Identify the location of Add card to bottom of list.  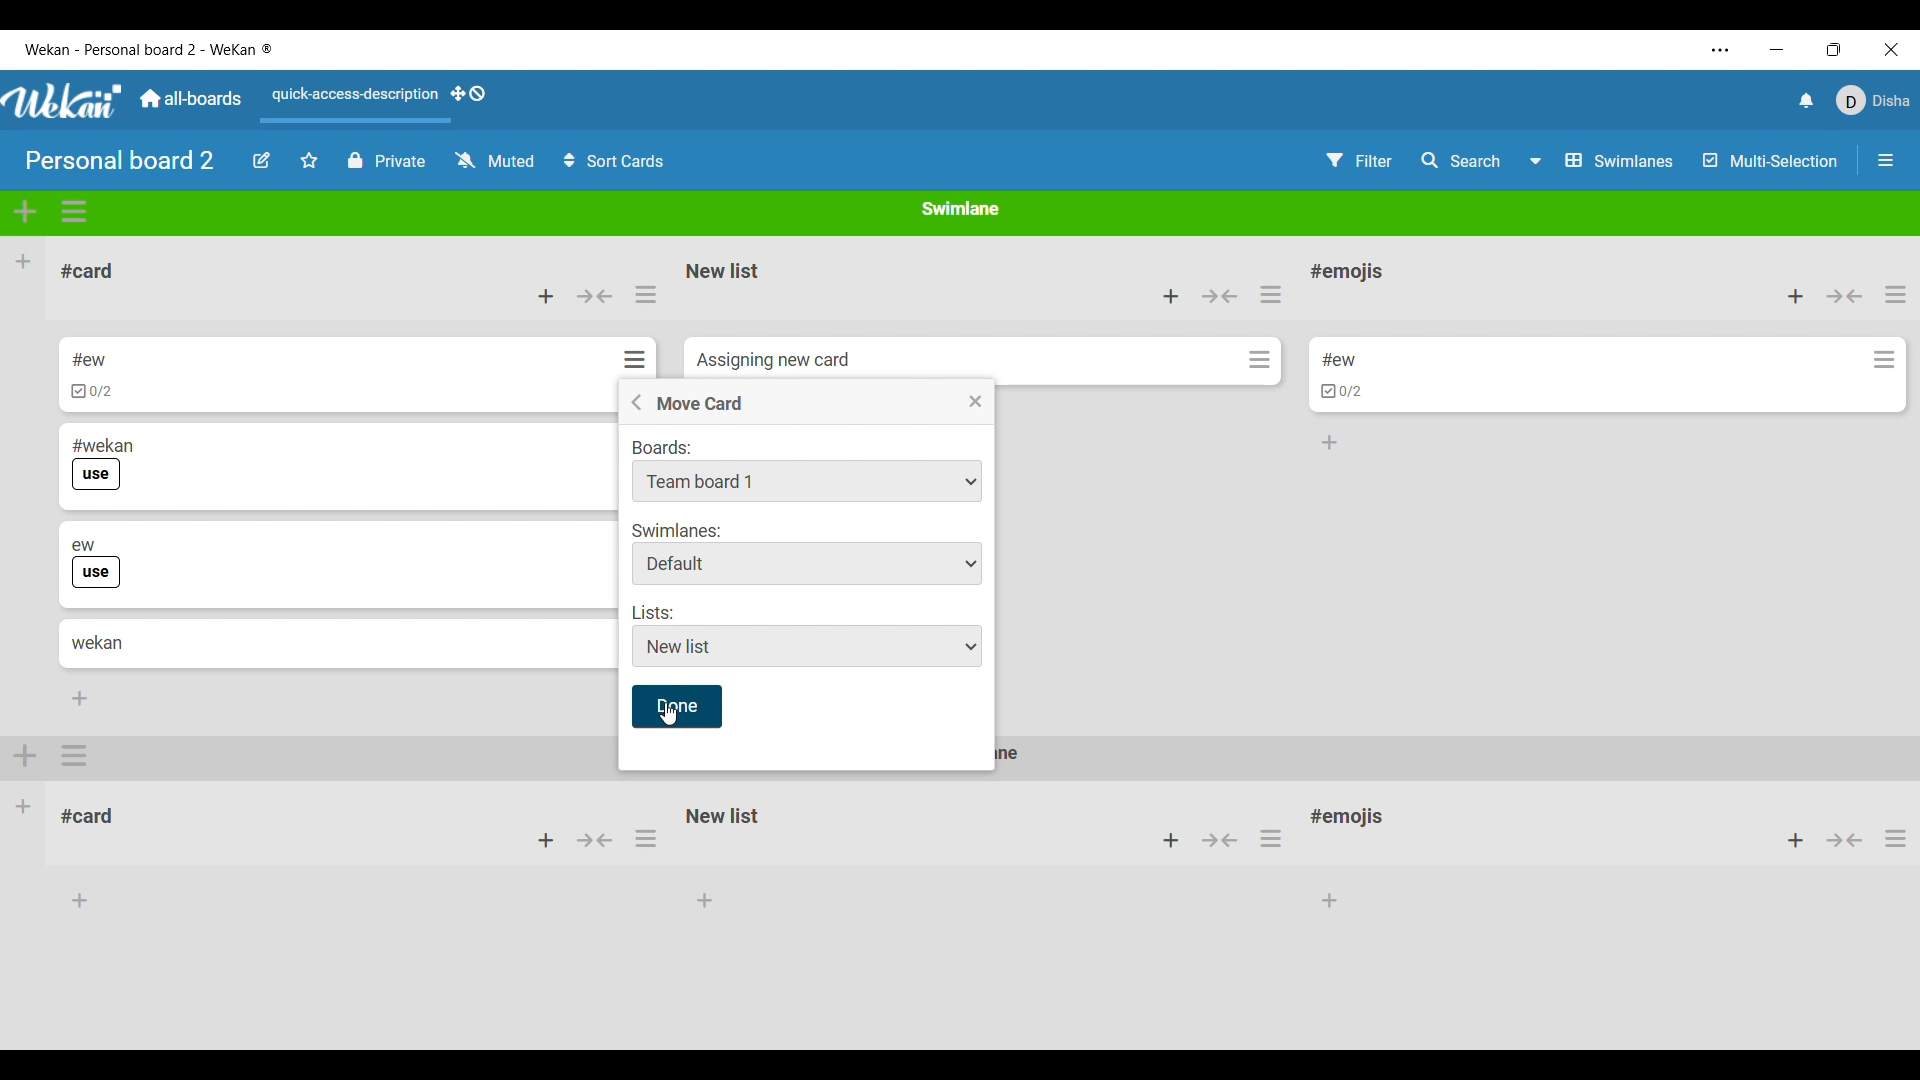
(80, 698).